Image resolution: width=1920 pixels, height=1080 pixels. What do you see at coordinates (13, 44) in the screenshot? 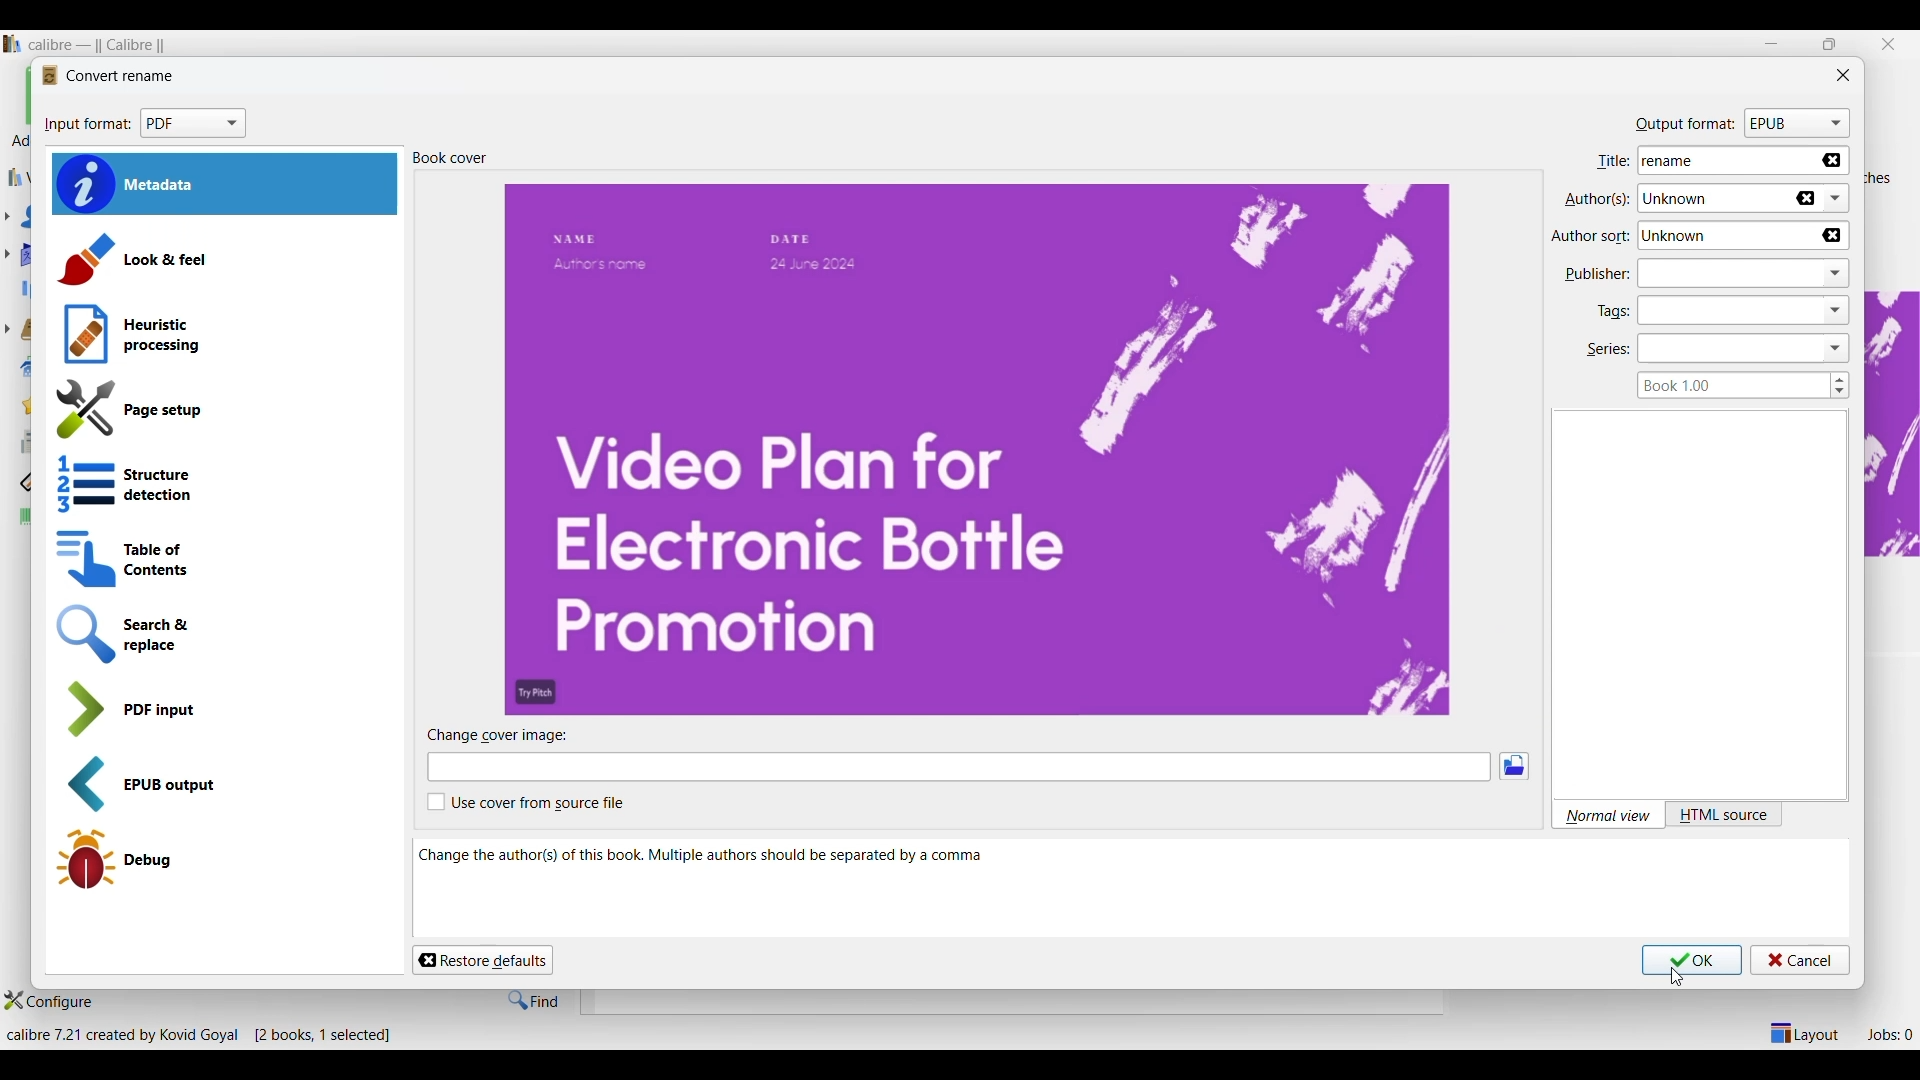
I see `Software logo` at bounding box center [13, 44].